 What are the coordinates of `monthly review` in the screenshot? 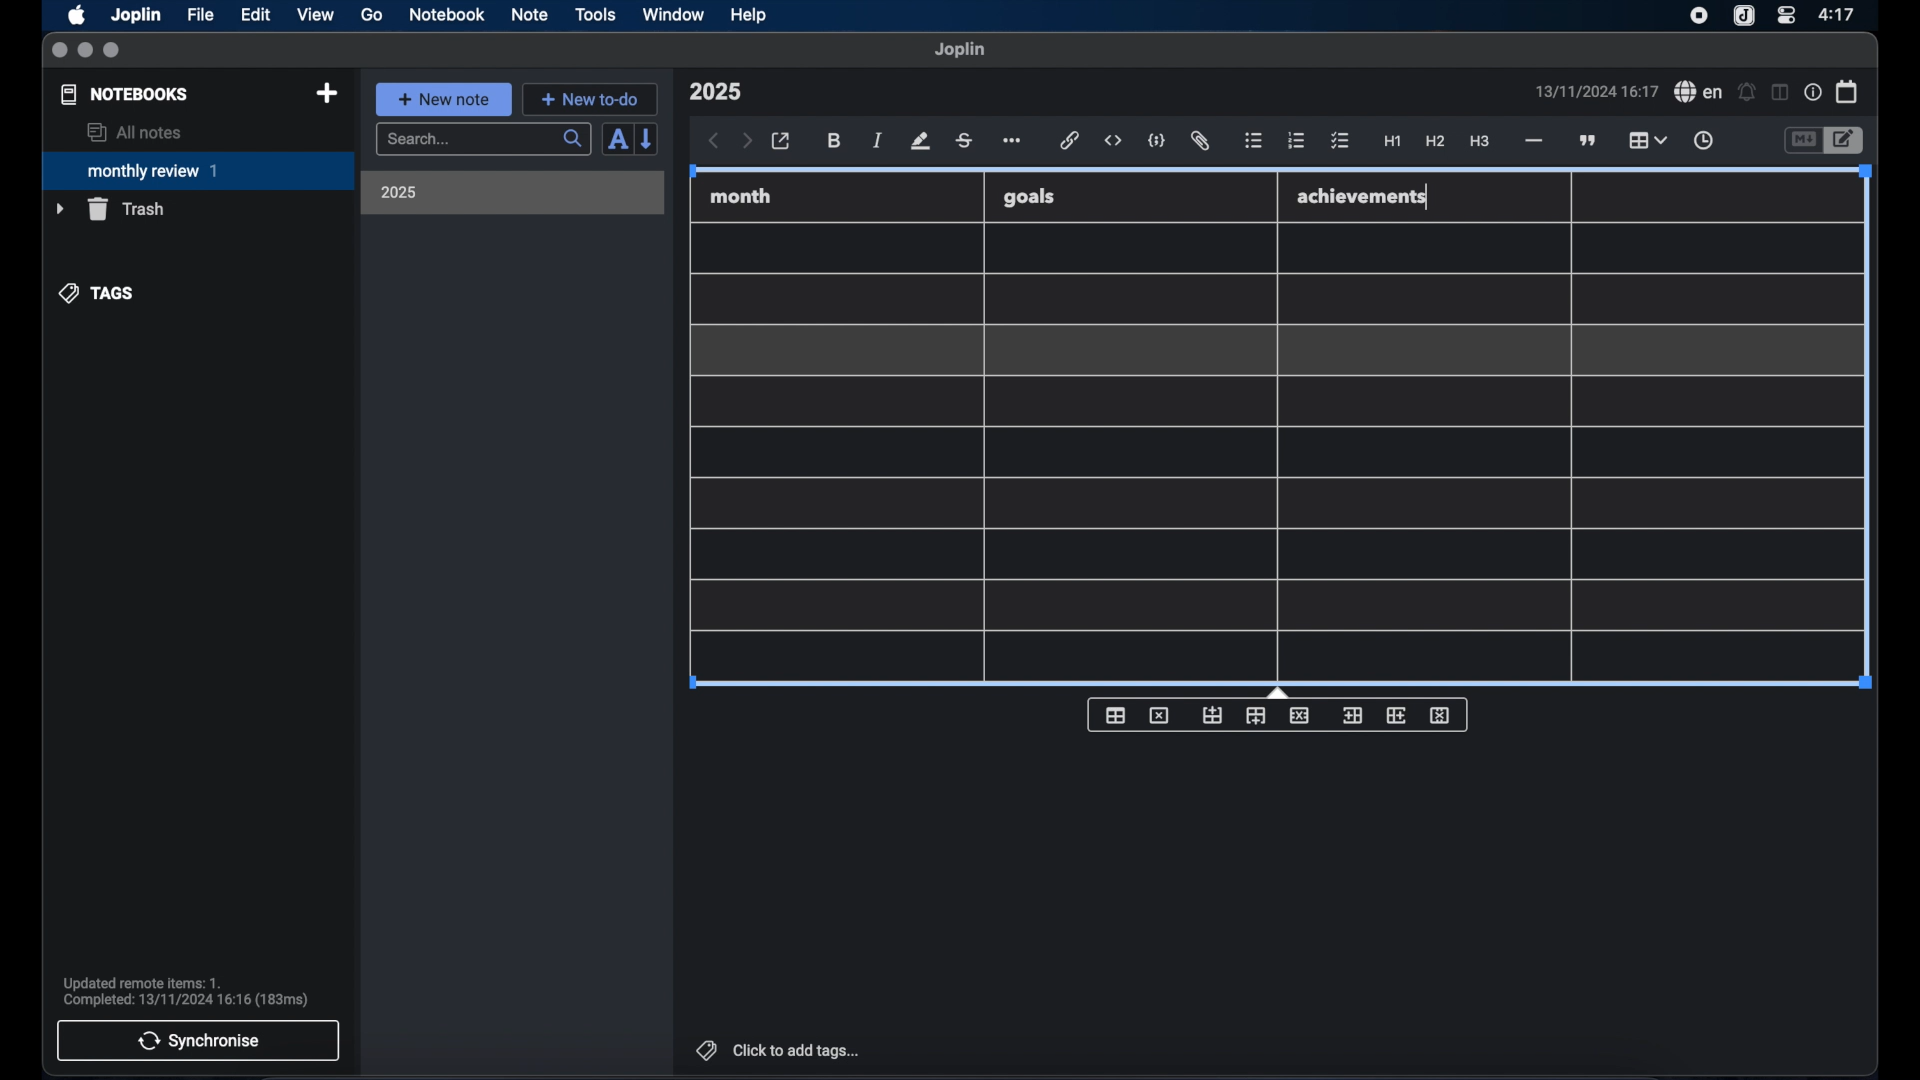 It's located at (198, 169).